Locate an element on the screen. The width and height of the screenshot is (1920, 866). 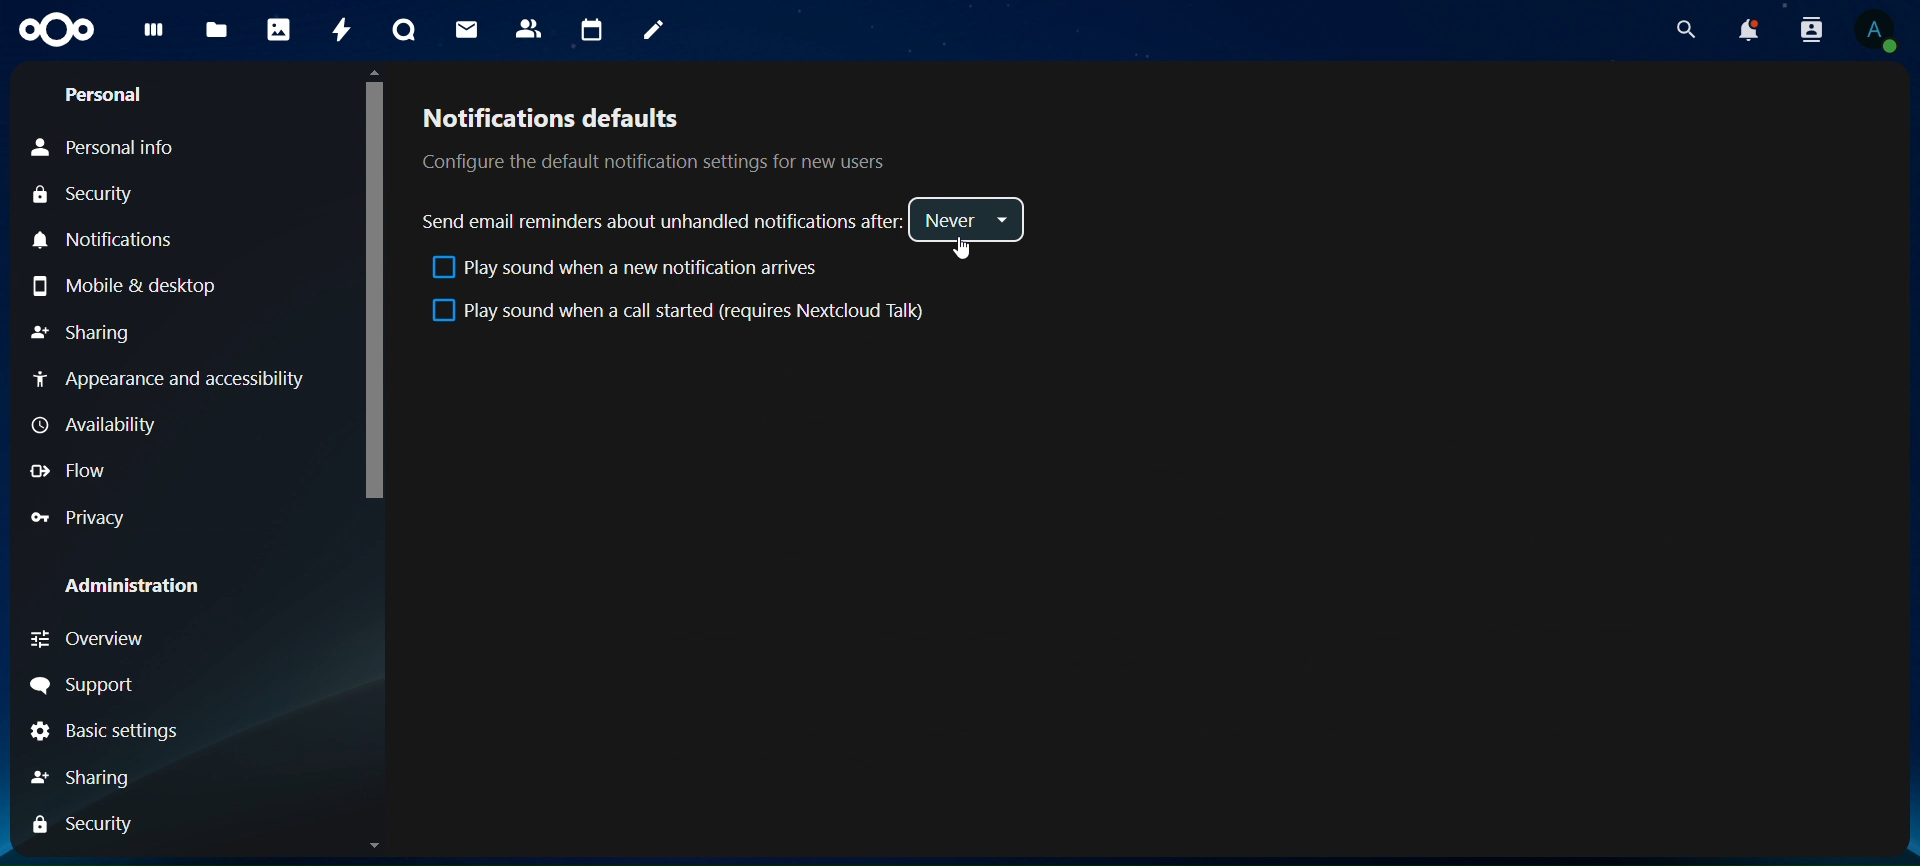
notifications is located at coordinates (1746, 30).